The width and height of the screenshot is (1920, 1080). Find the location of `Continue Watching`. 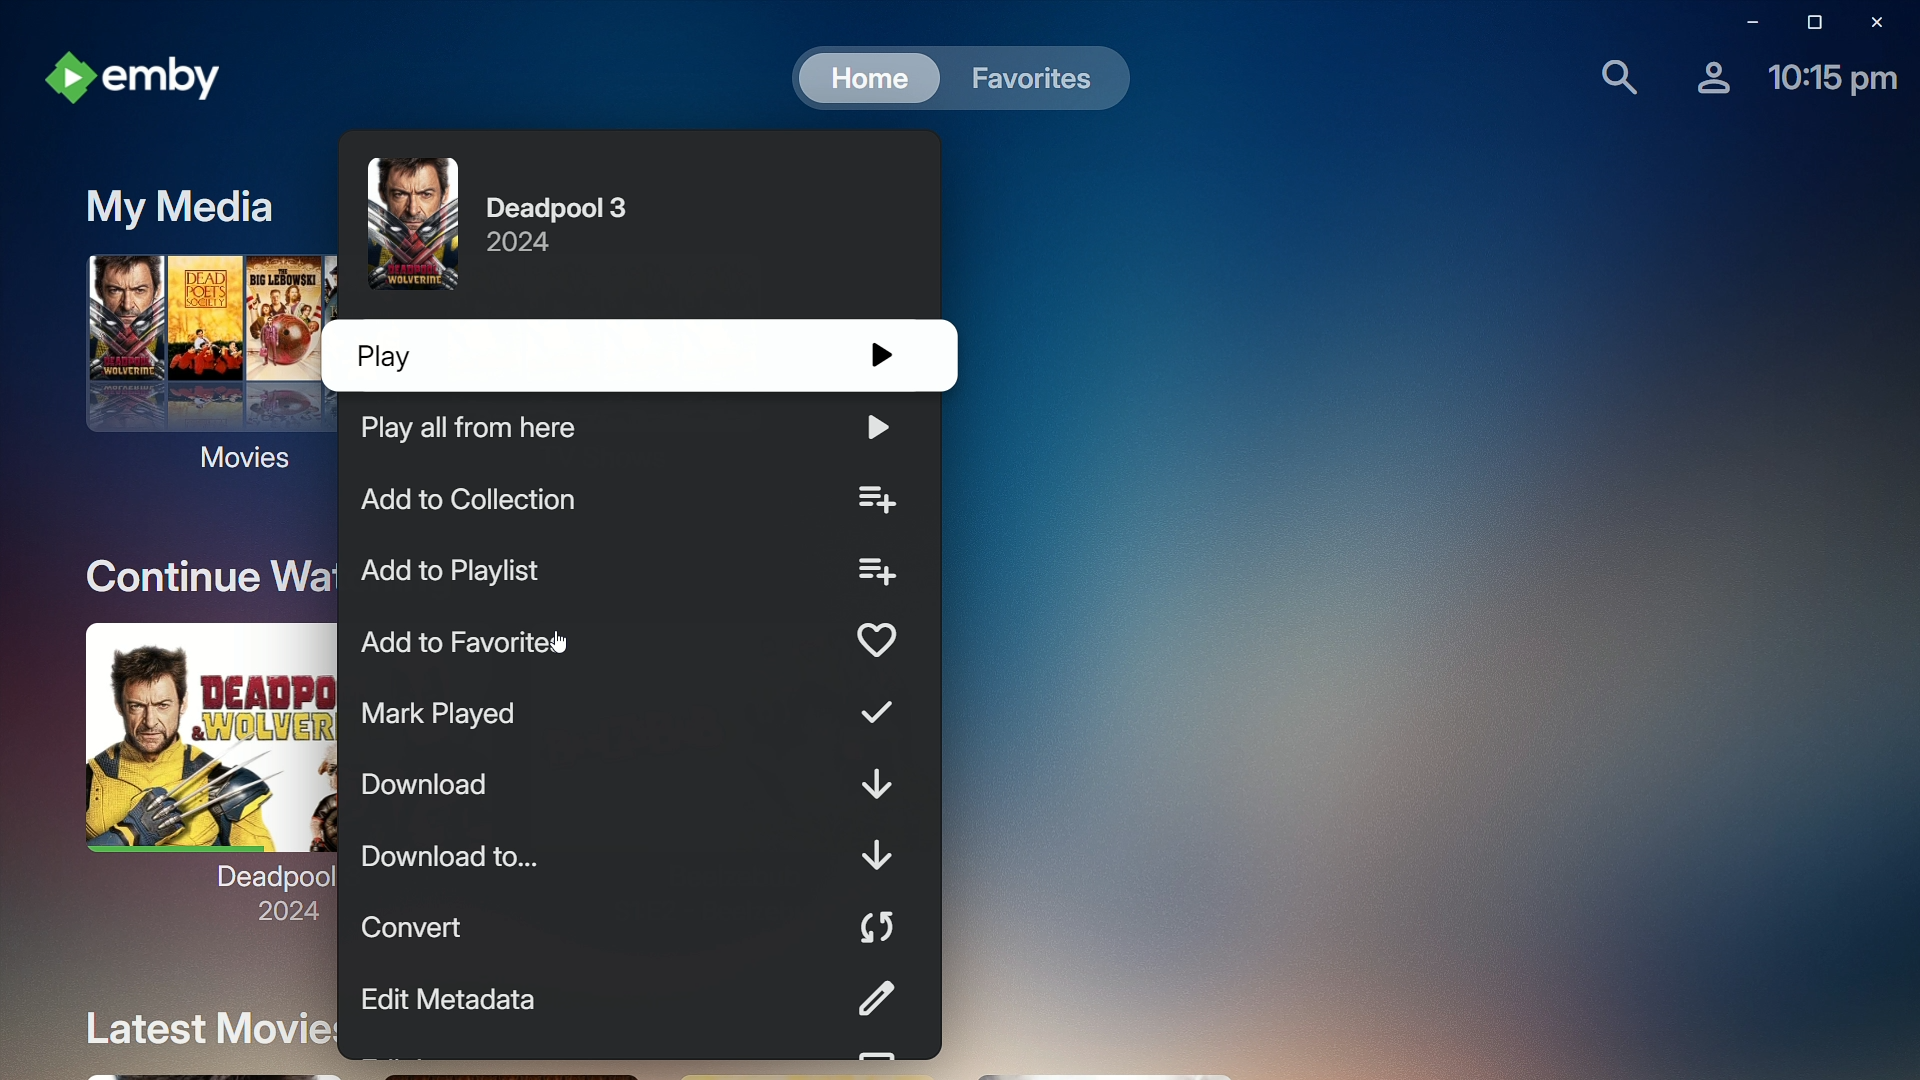

Continue Watching is located at coordinates (207, 578).